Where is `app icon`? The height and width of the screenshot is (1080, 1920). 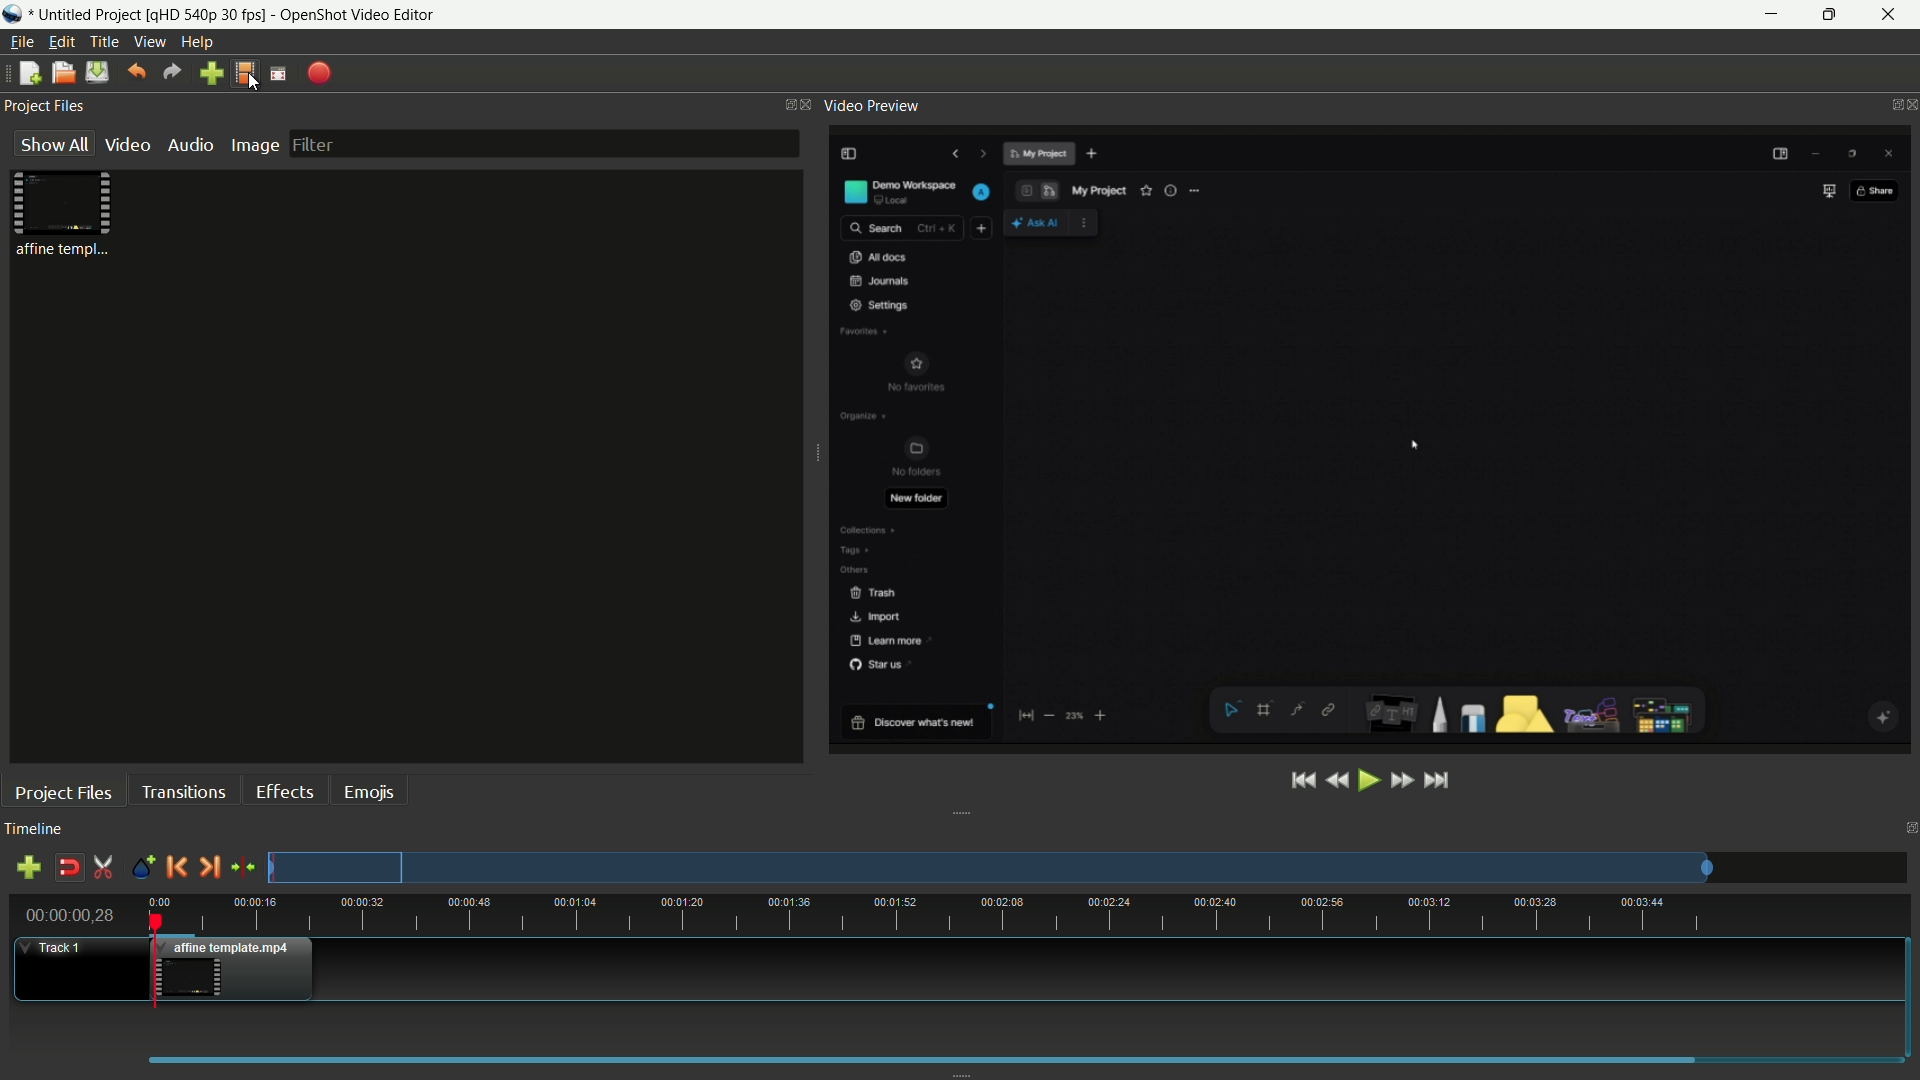
app icon is located at coordinates (12, 14).